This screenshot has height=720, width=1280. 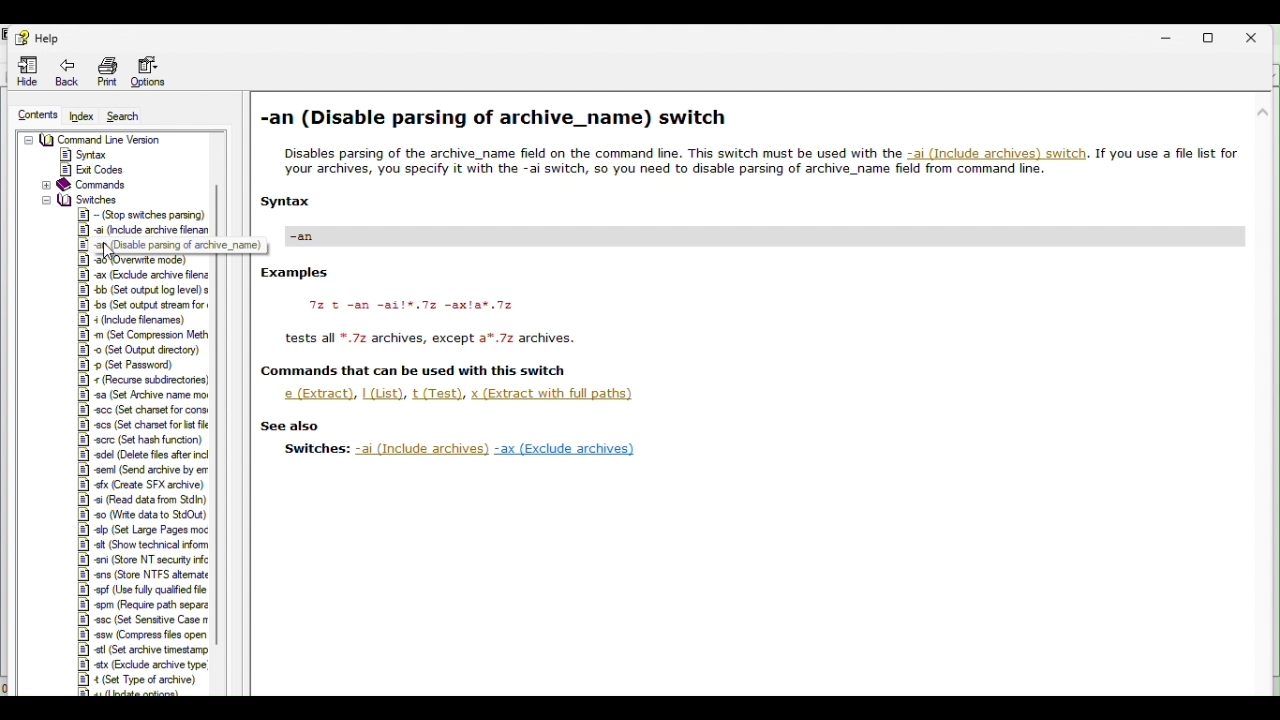 I want to click on Back, so click(x=66, y=73).